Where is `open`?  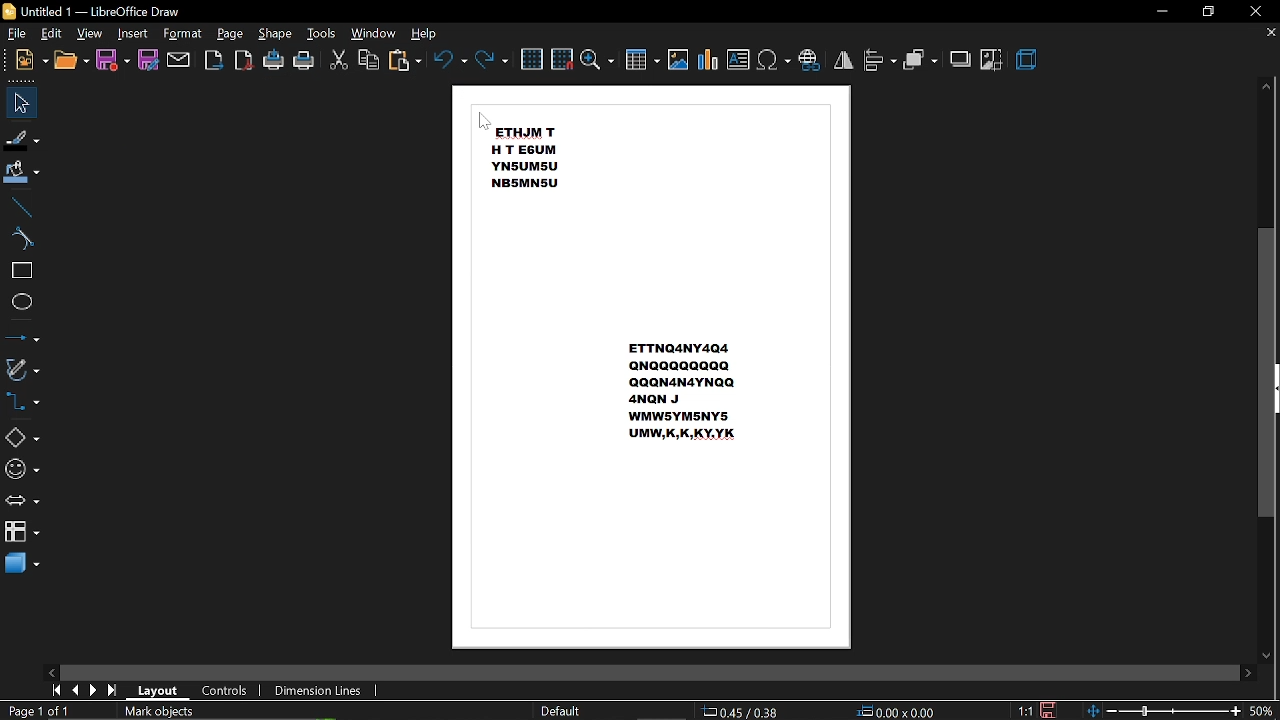 open is located at coordinates (71, 62).